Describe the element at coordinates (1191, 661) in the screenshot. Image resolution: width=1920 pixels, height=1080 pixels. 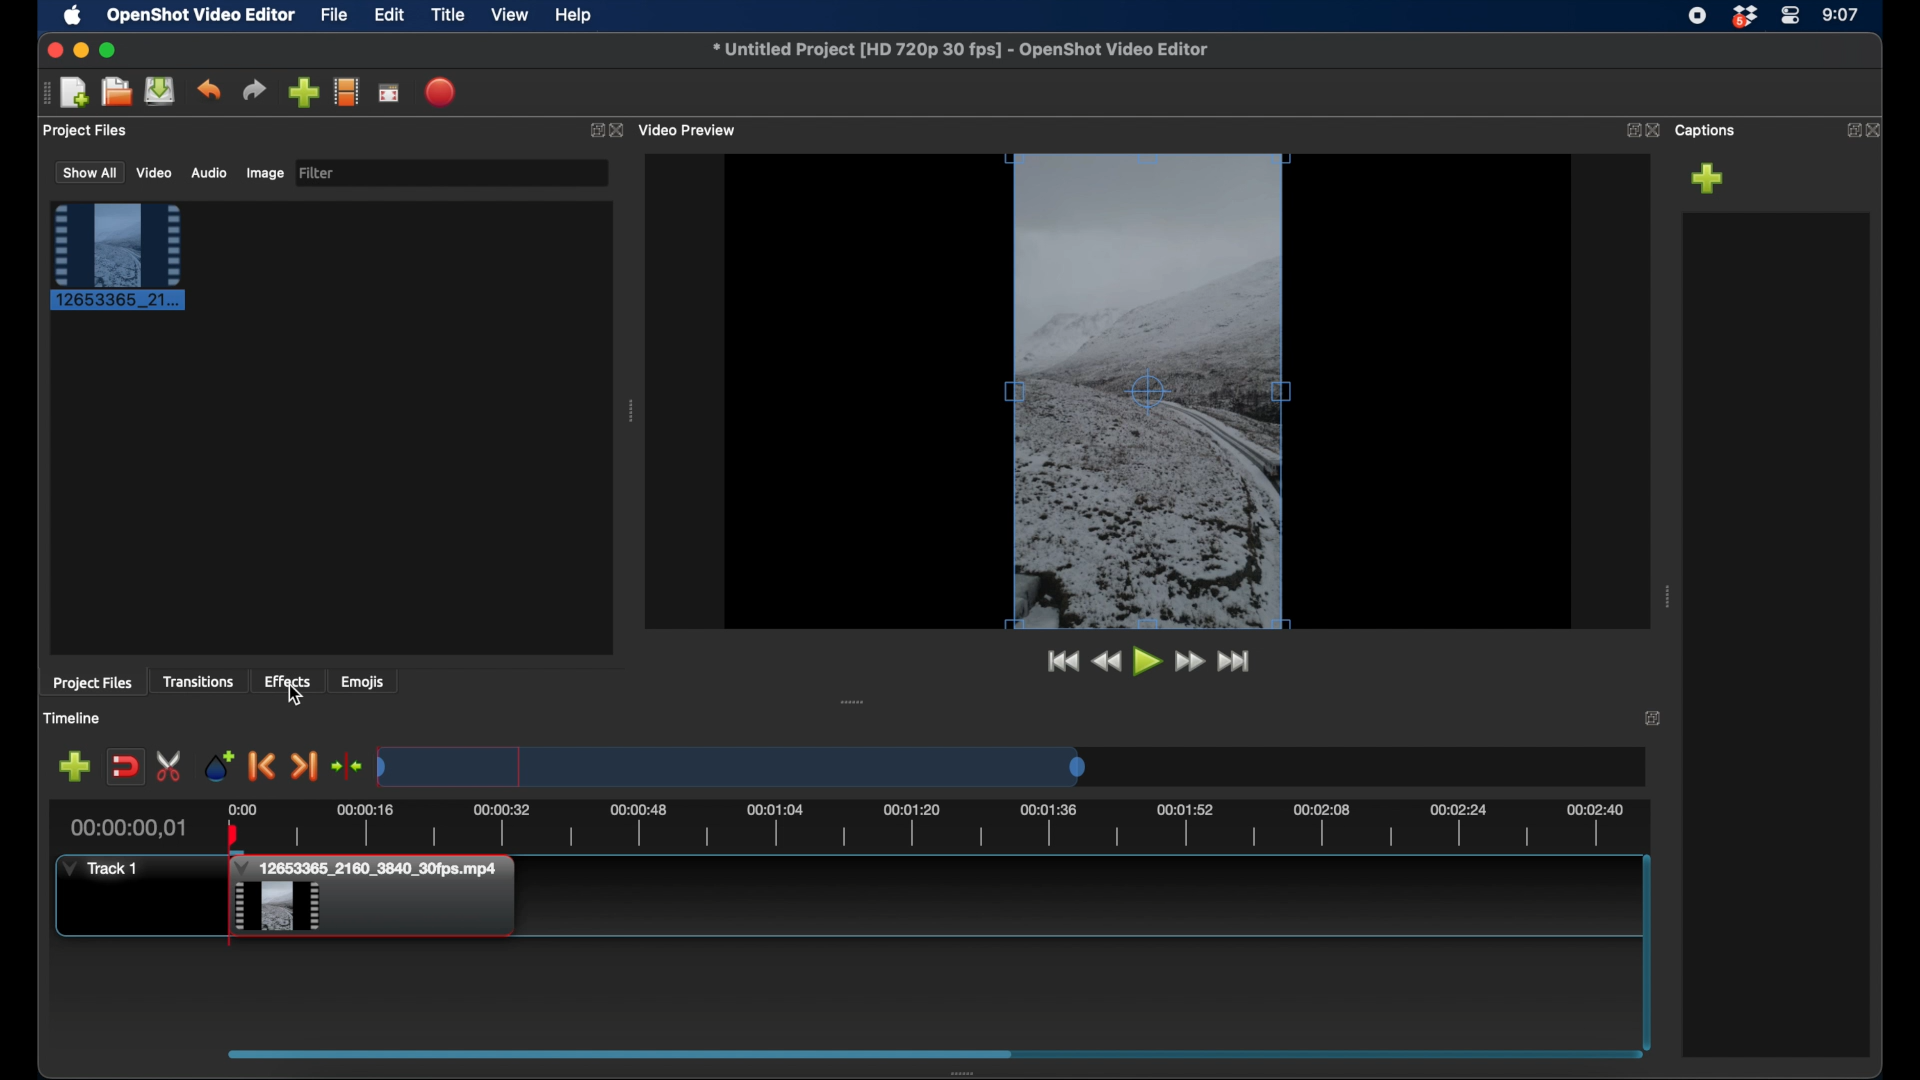
I see `fast forward` at that location.